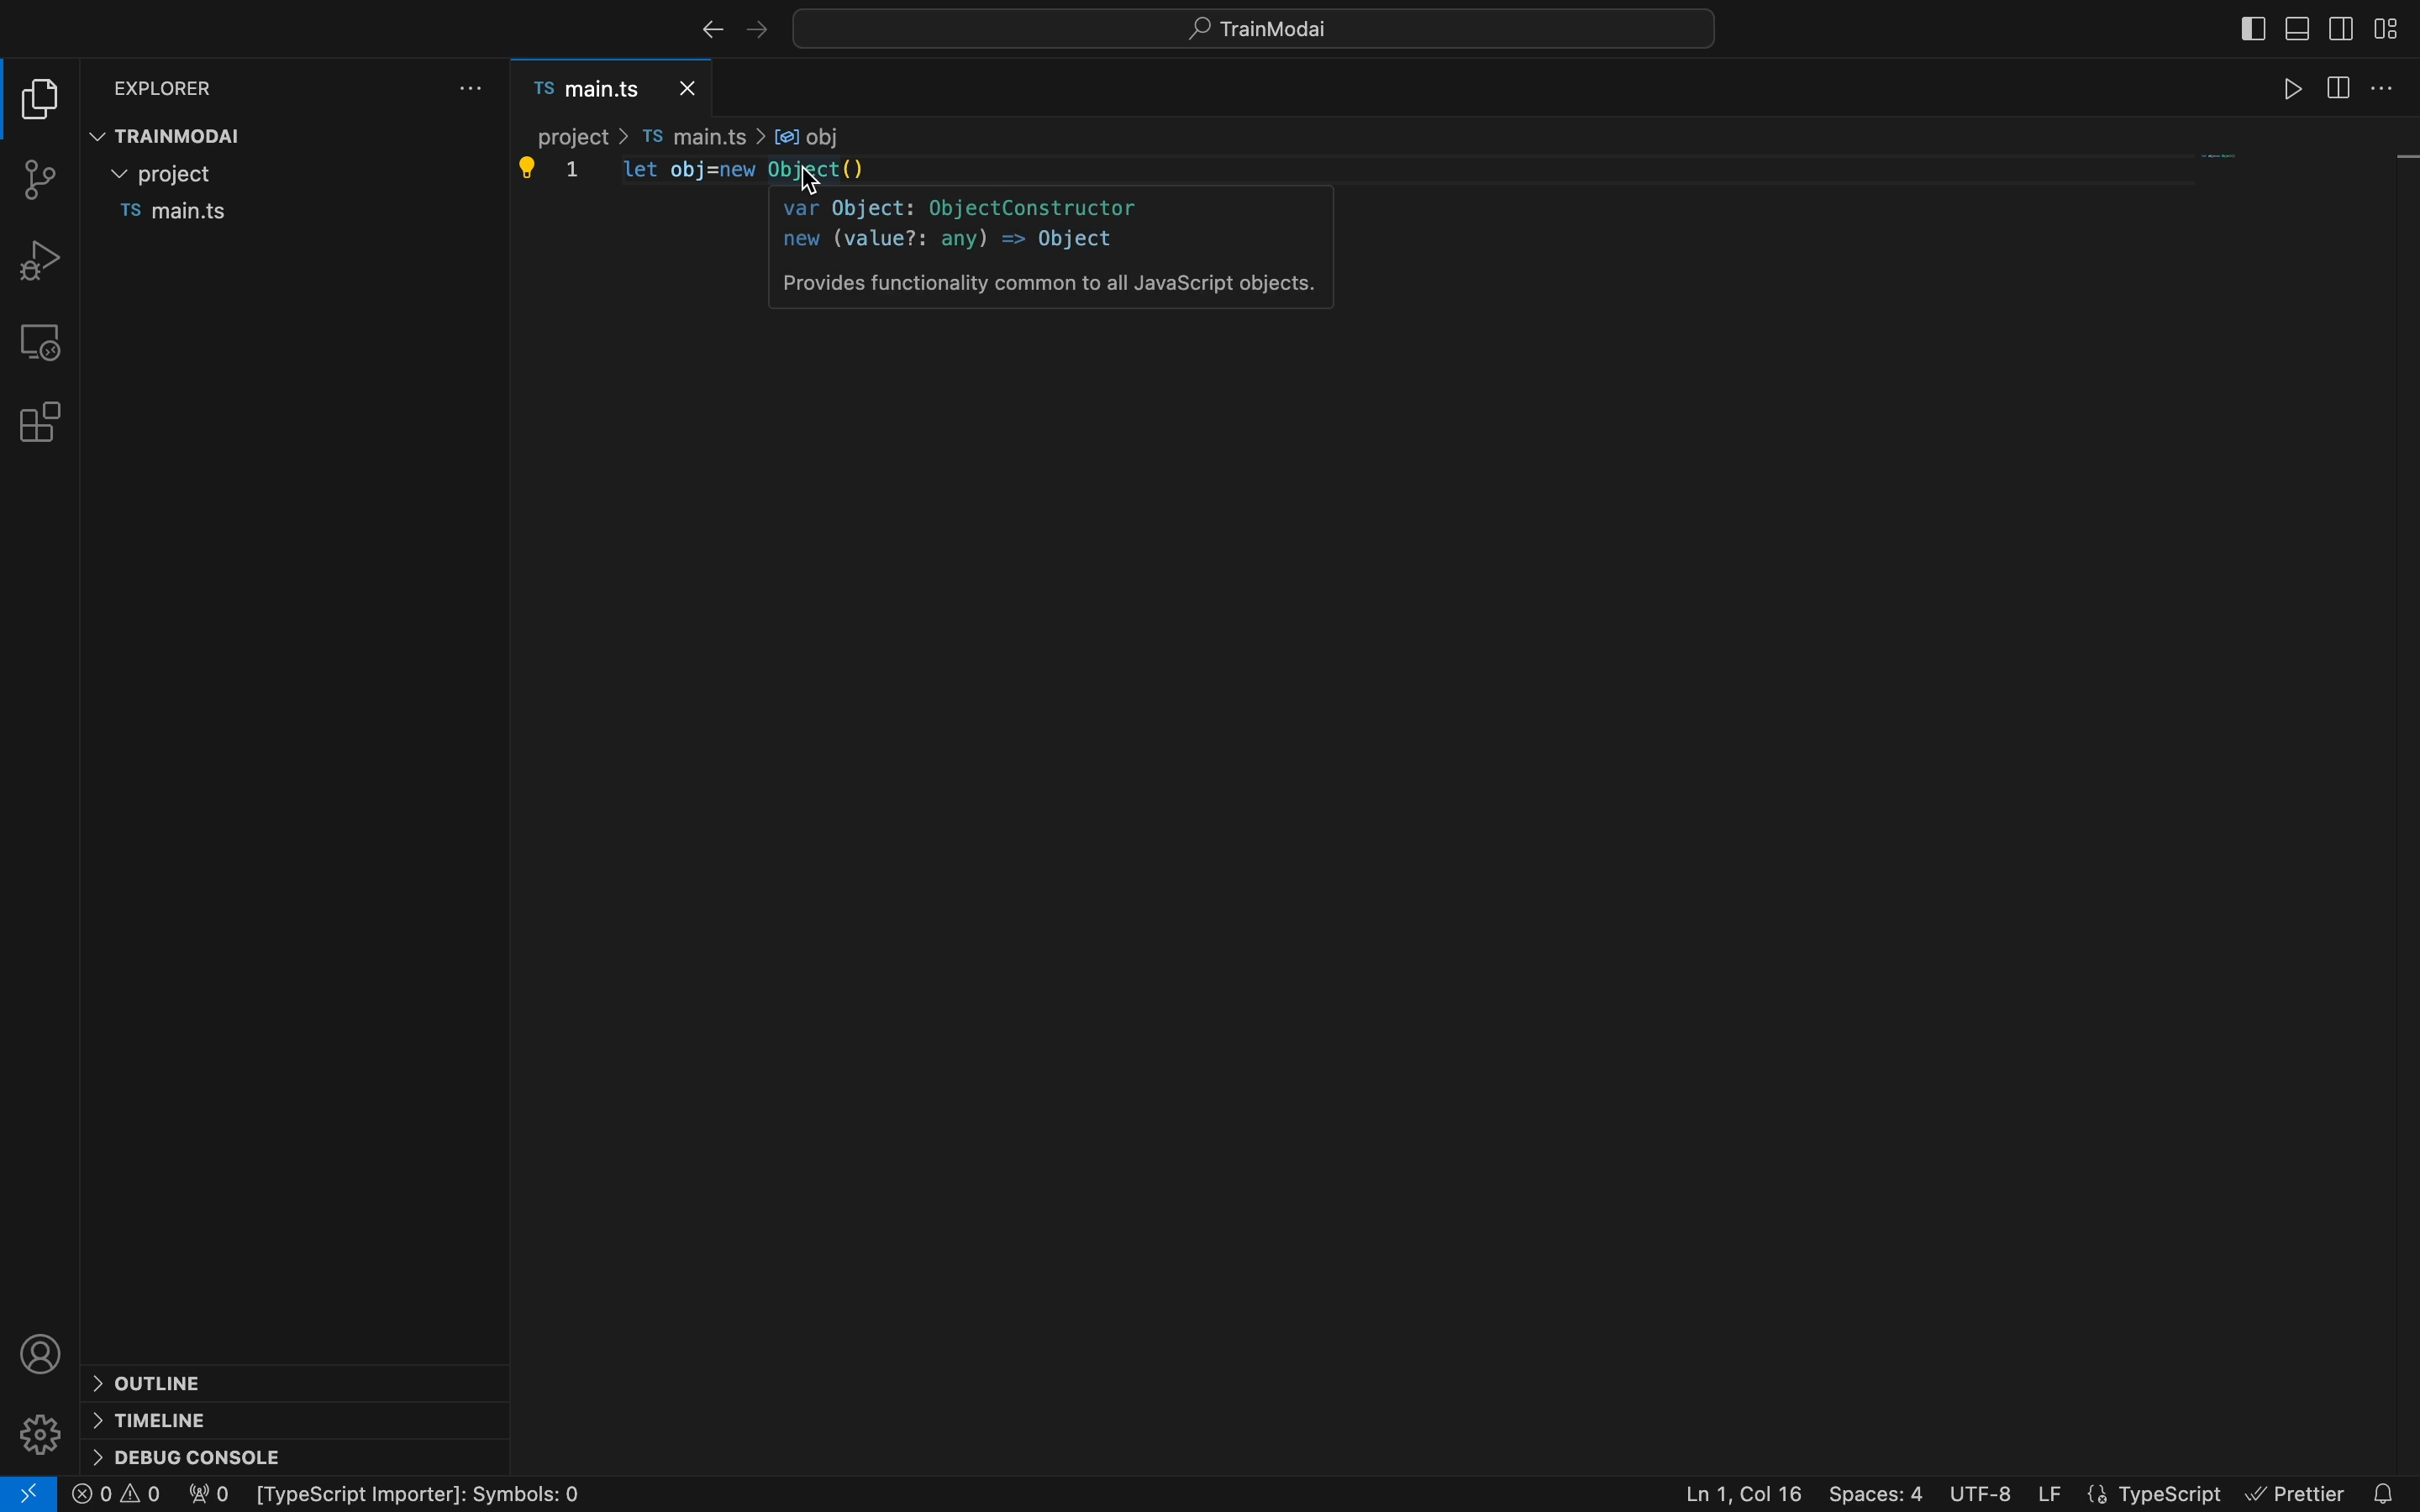  I want to click on trainmodal, so click(177, 133).